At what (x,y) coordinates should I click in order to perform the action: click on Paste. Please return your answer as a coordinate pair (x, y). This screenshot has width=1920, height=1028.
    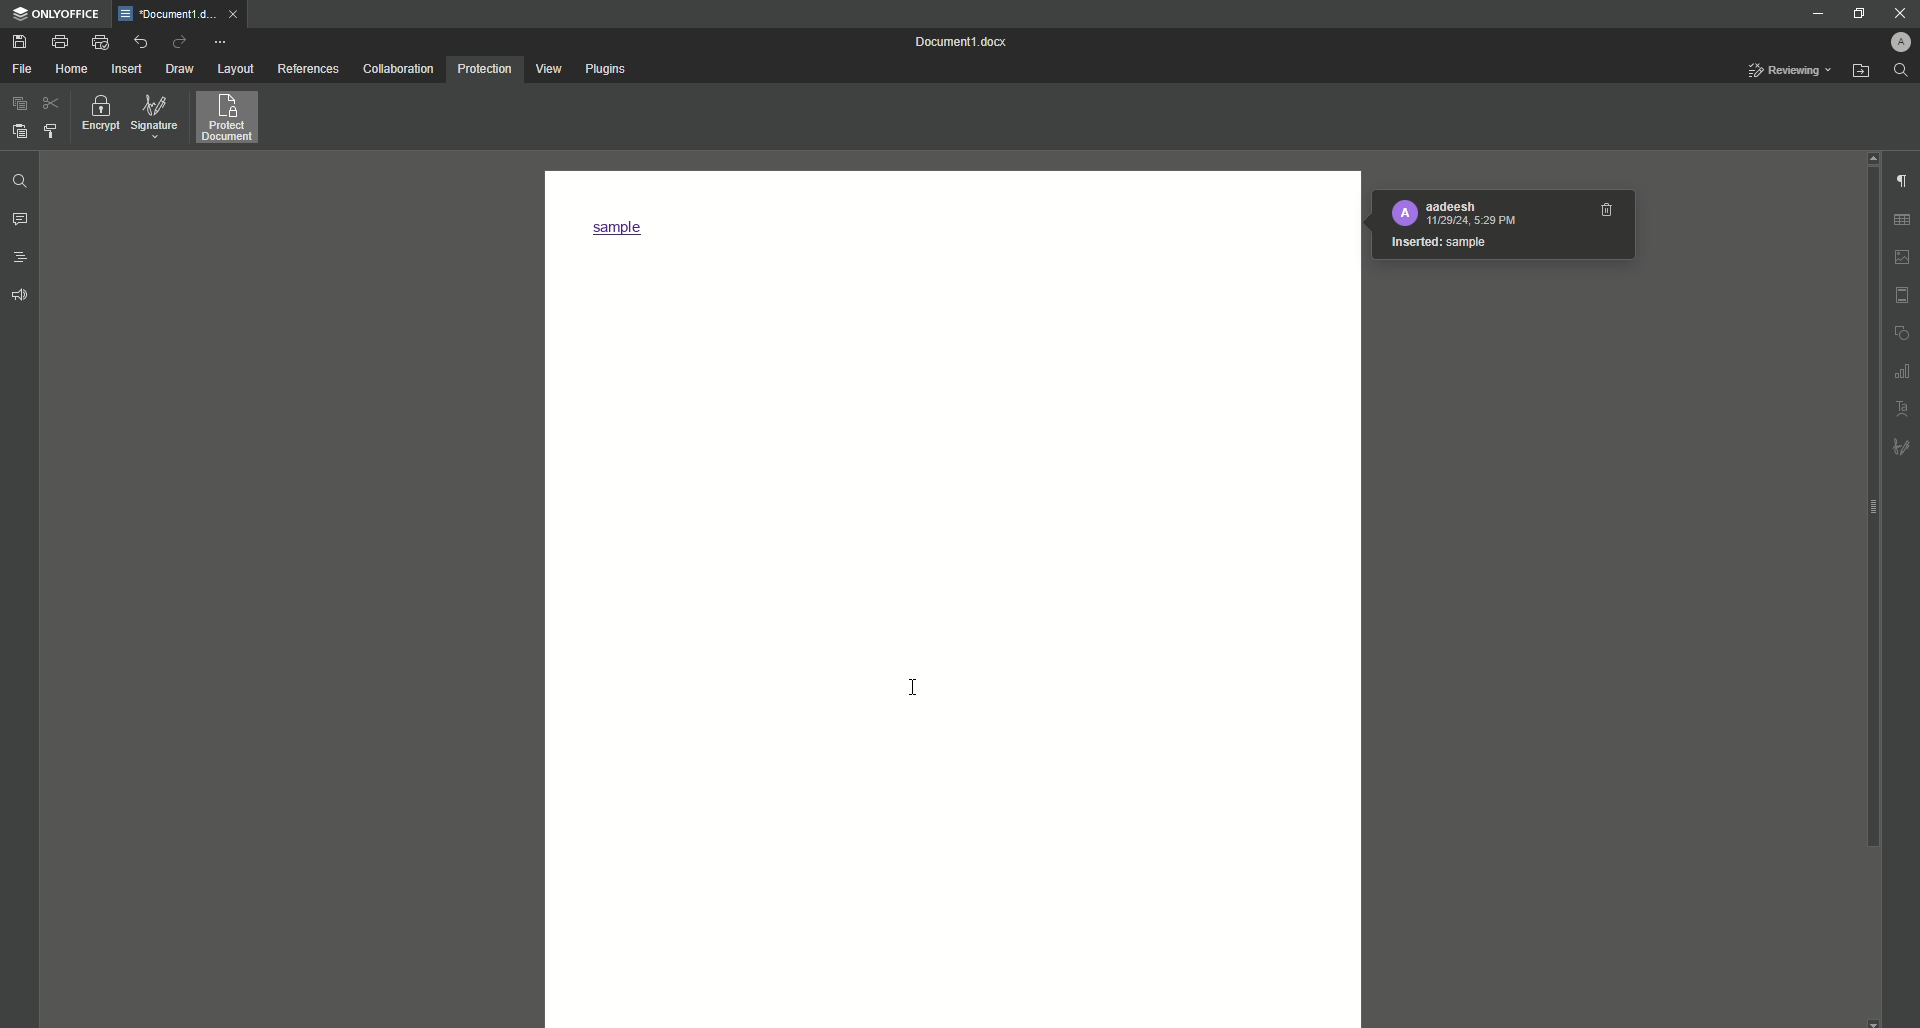
    Looking at the image, I should click on (17, 131).